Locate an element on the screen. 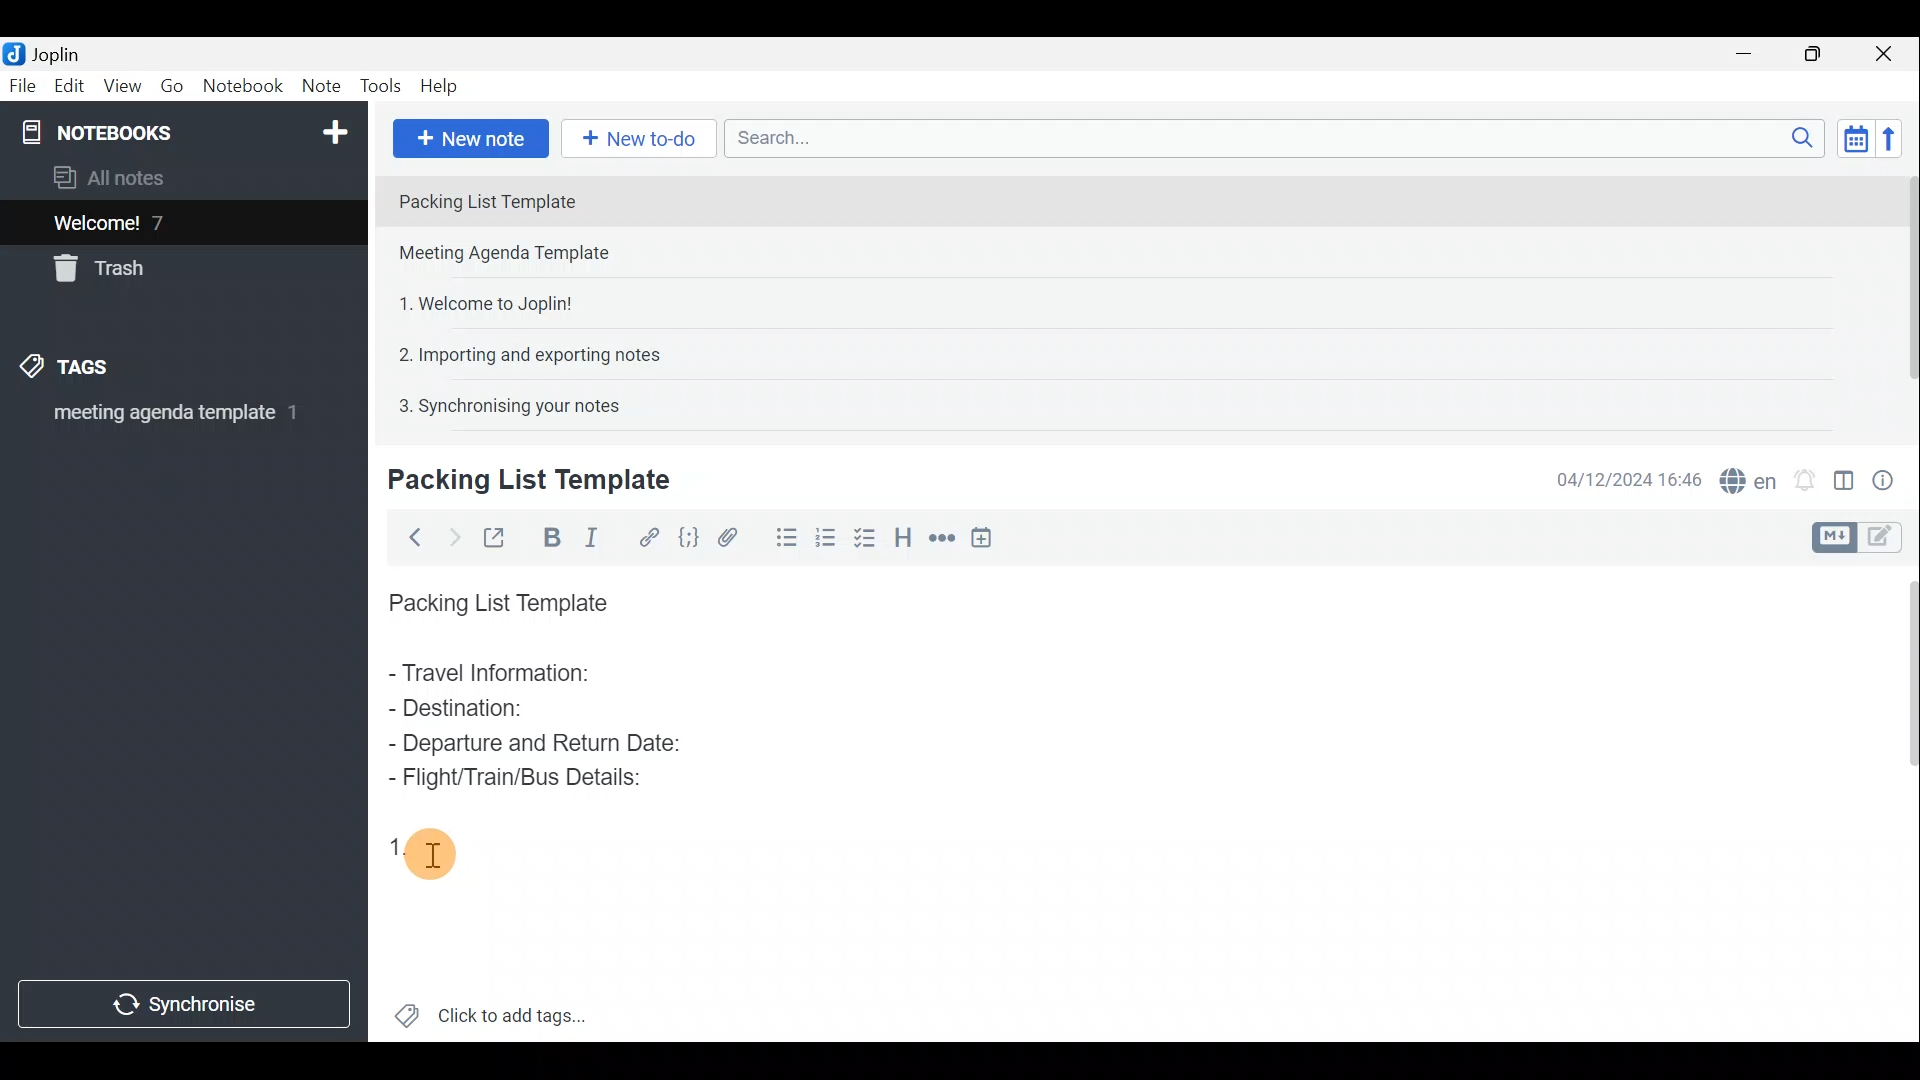 The height and width of the screenshot is (1080, 1920). Help is located at coordinates (442, 88).